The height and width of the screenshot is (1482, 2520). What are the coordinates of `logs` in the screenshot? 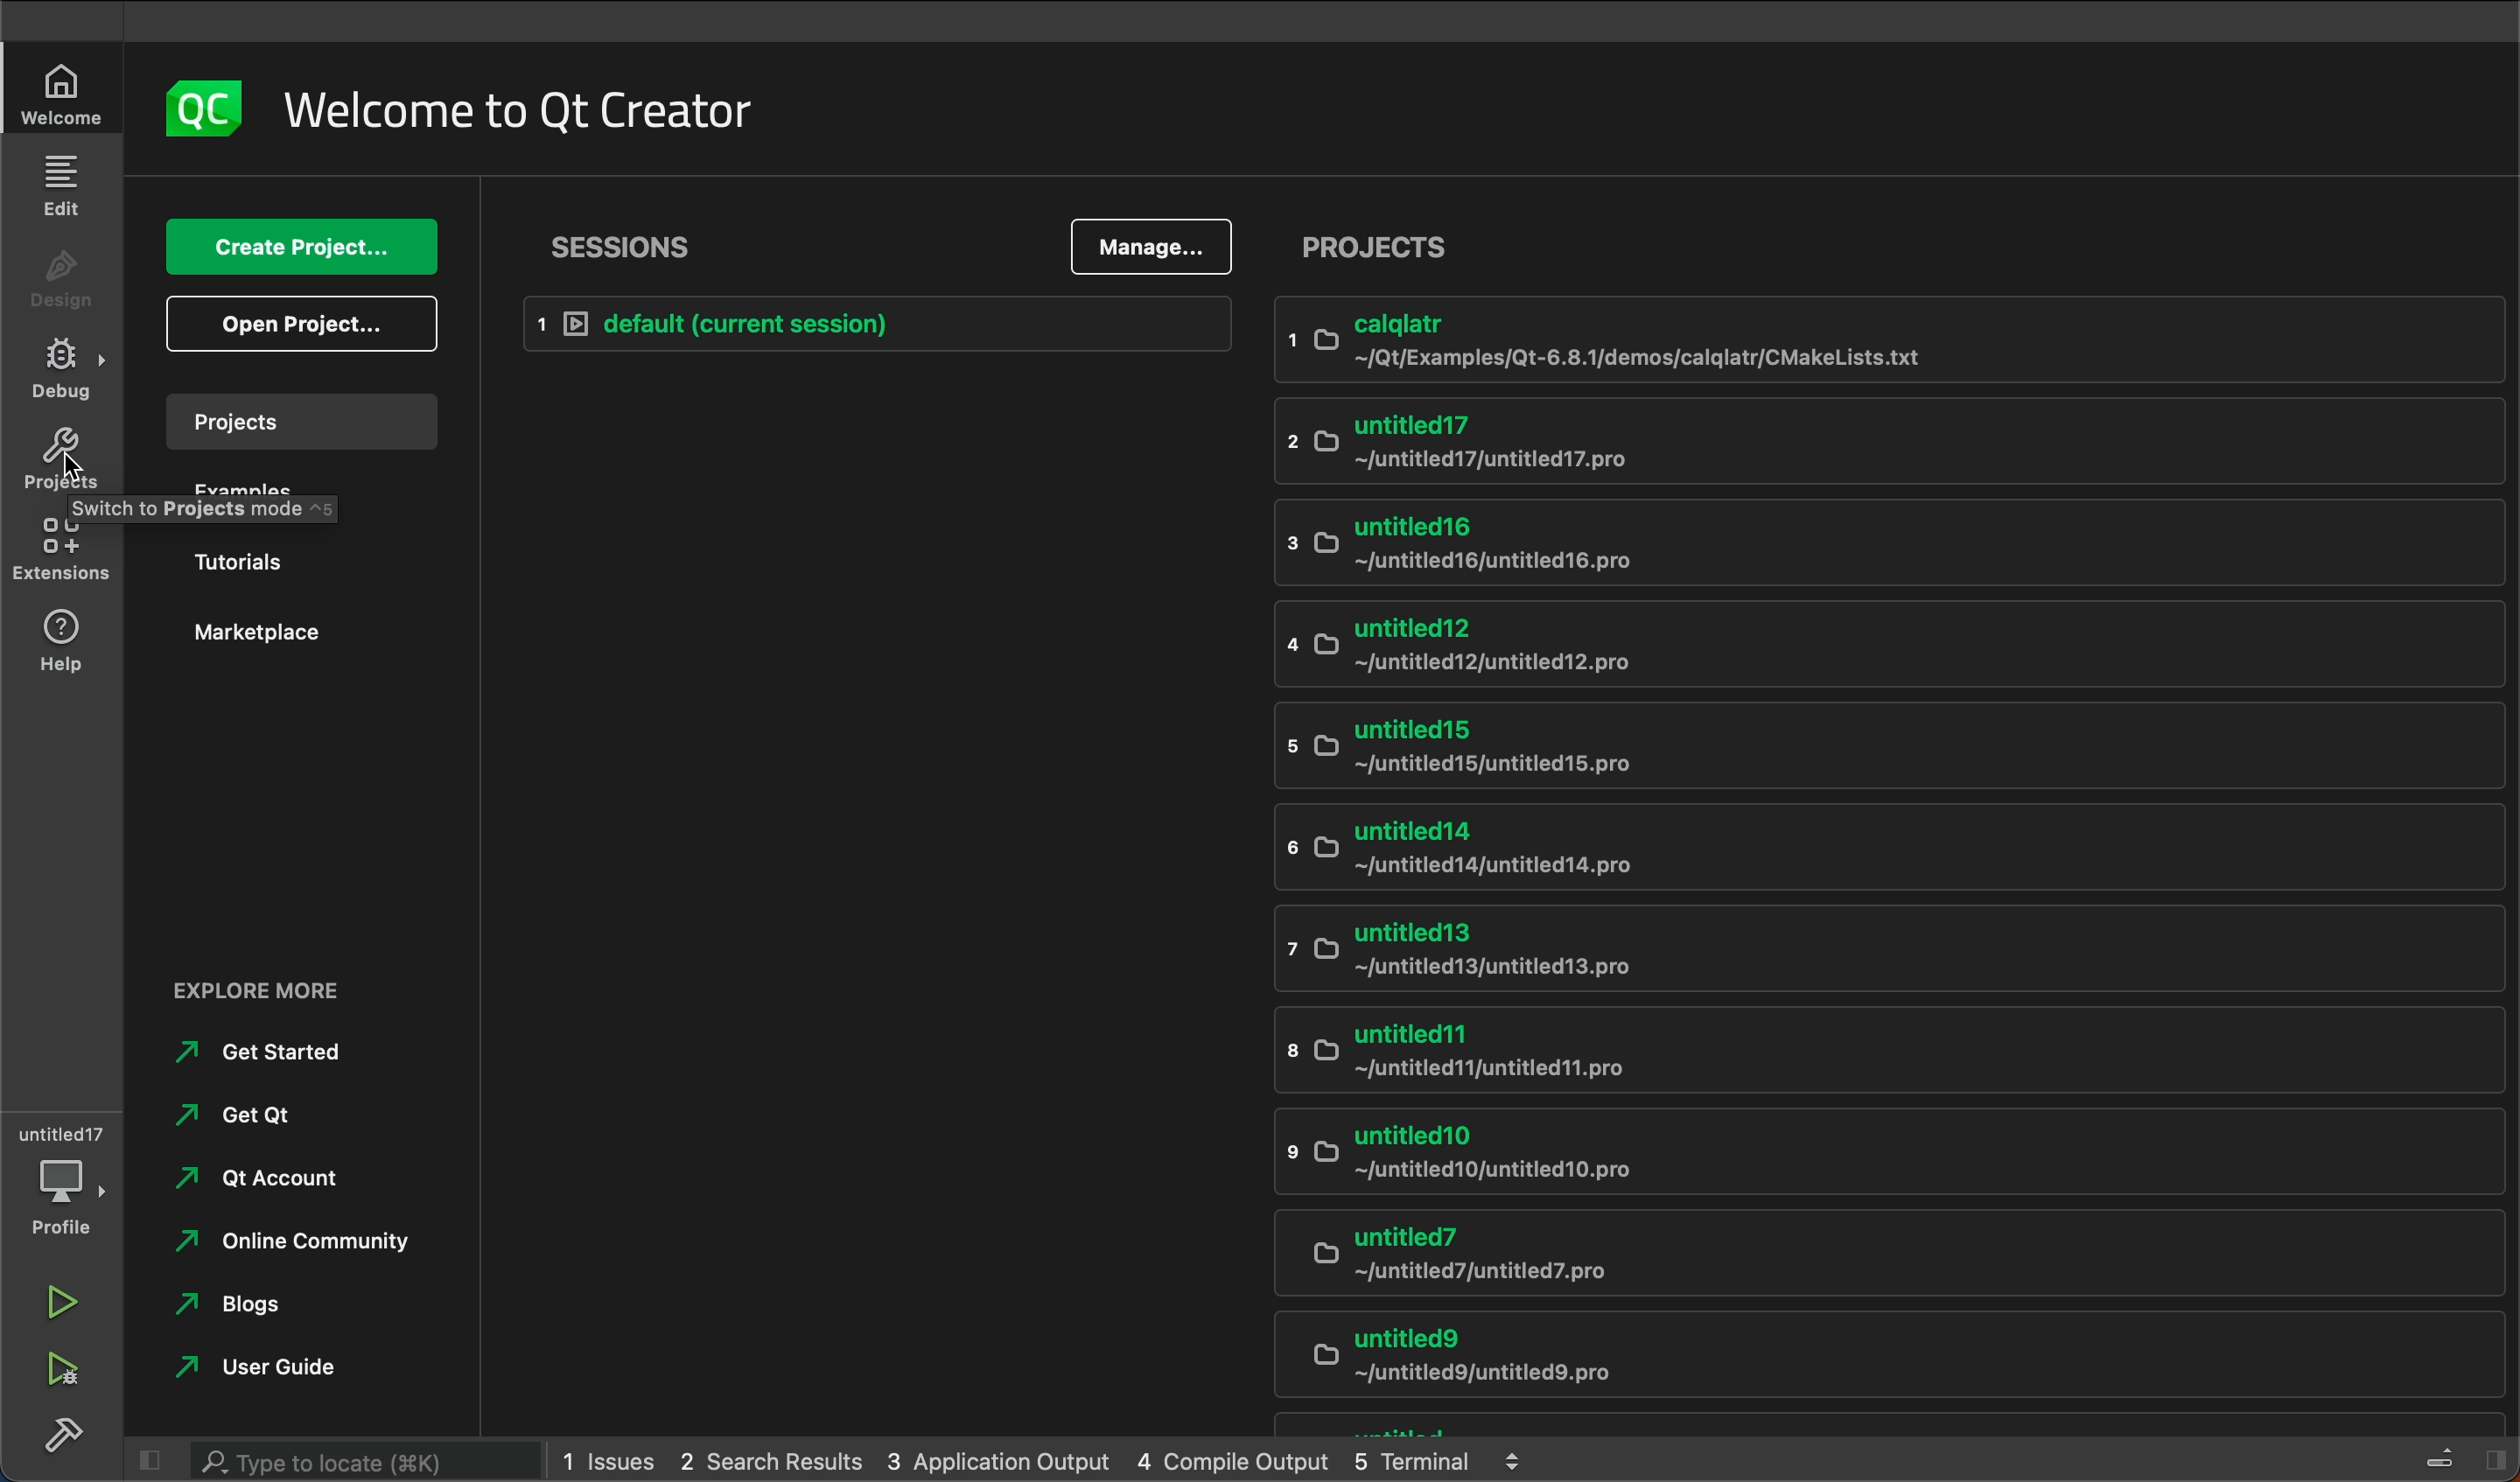 It's located at (1072, 1459).